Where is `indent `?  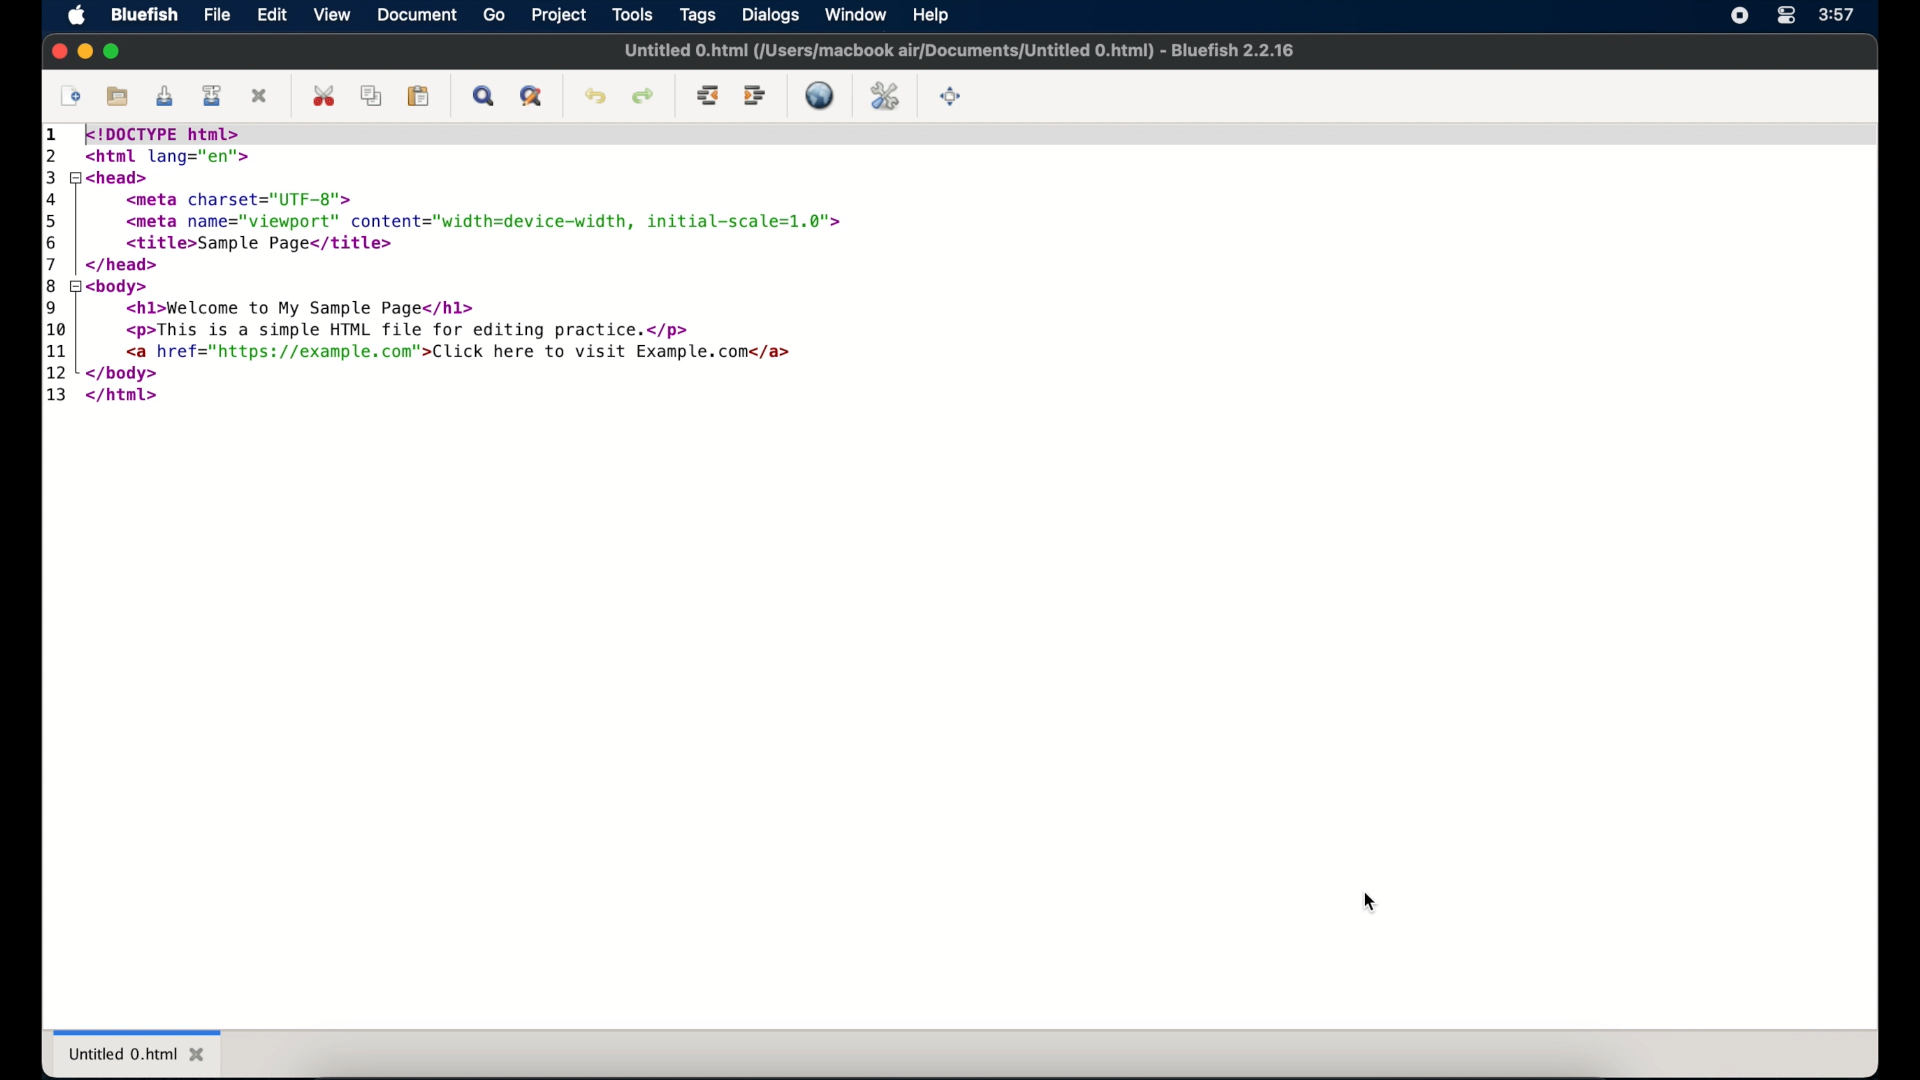
indent  is located at coordinates (755, 96).